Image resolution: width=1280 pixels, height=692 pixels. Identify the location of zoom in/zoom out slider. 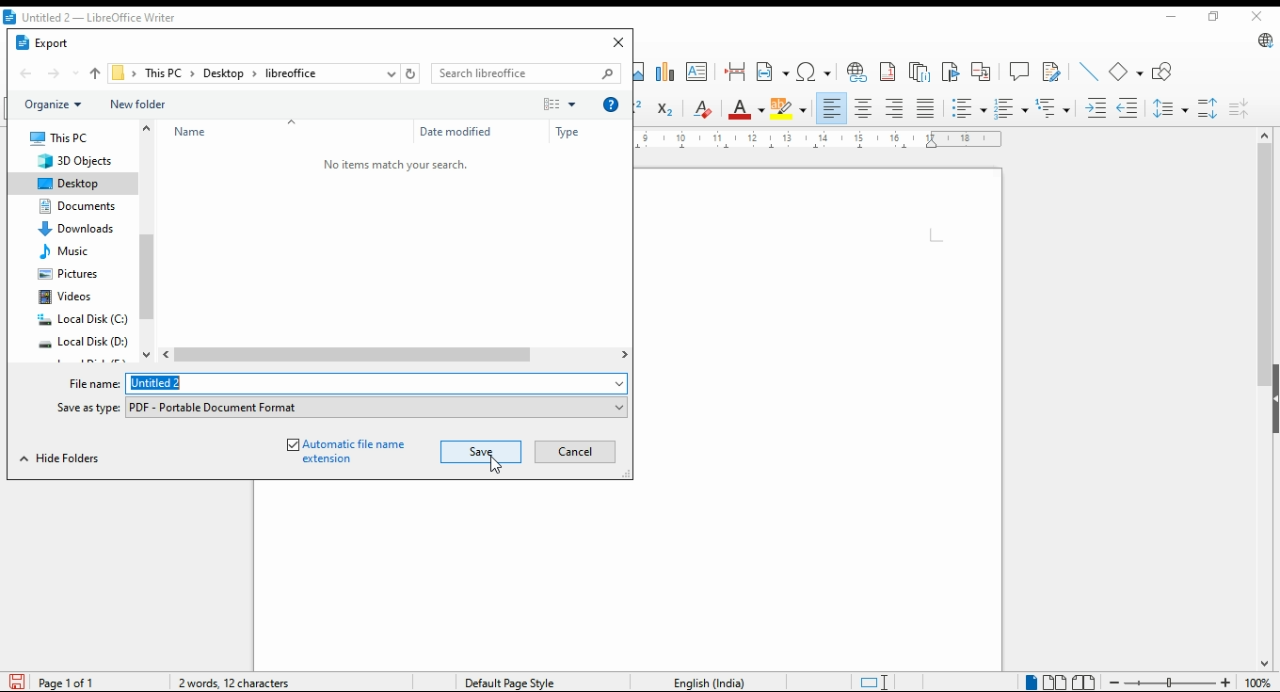
(1168, 683).